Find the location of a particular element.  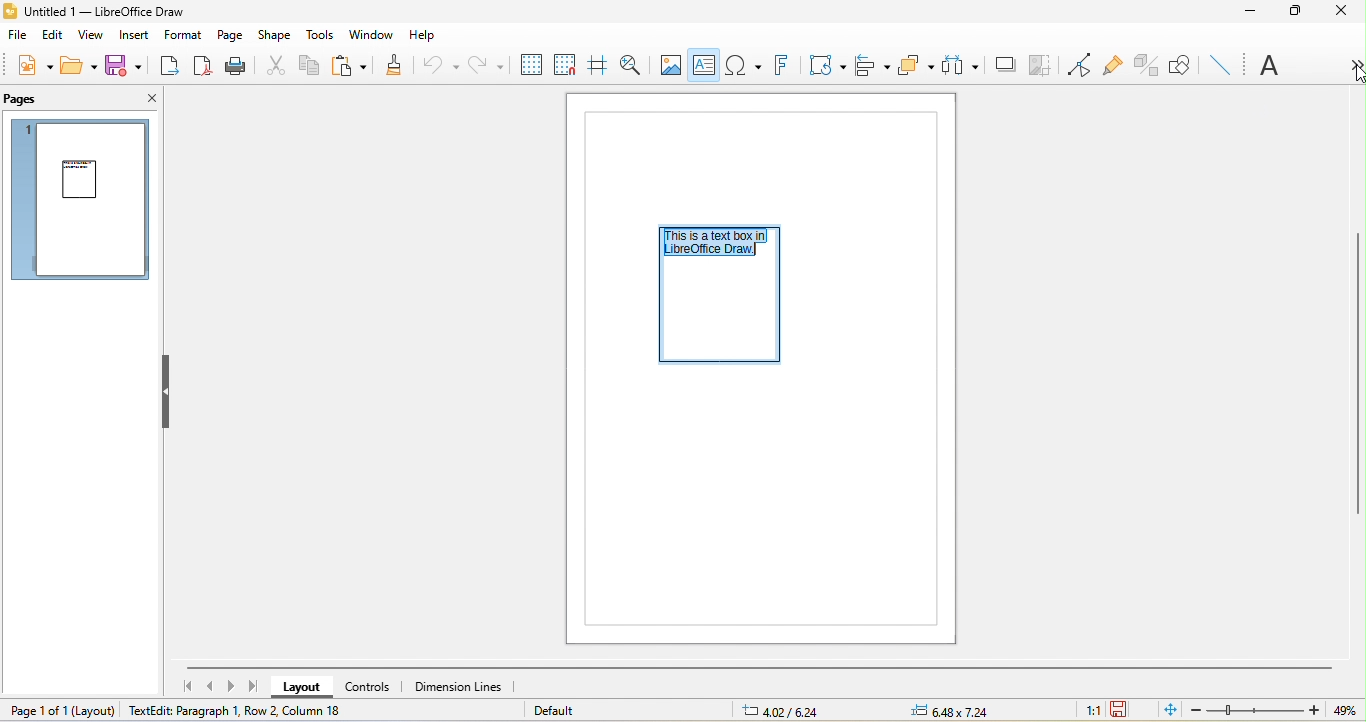

cursor movement is located at coordinates (1353, 81).